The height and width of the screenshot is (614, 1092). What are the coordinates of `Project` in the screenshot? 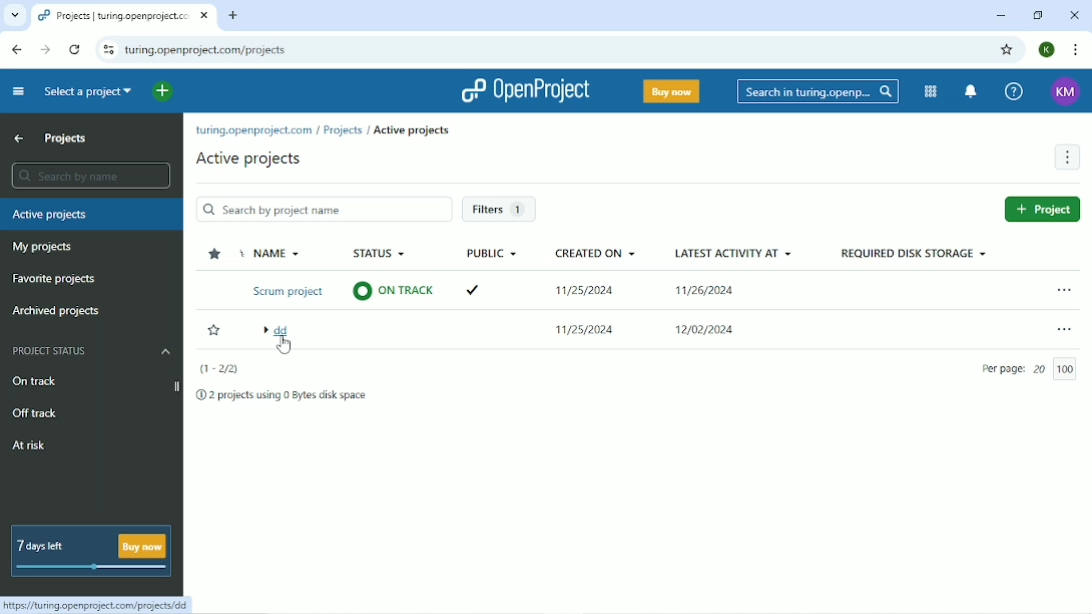 It's located at (1043, 209).